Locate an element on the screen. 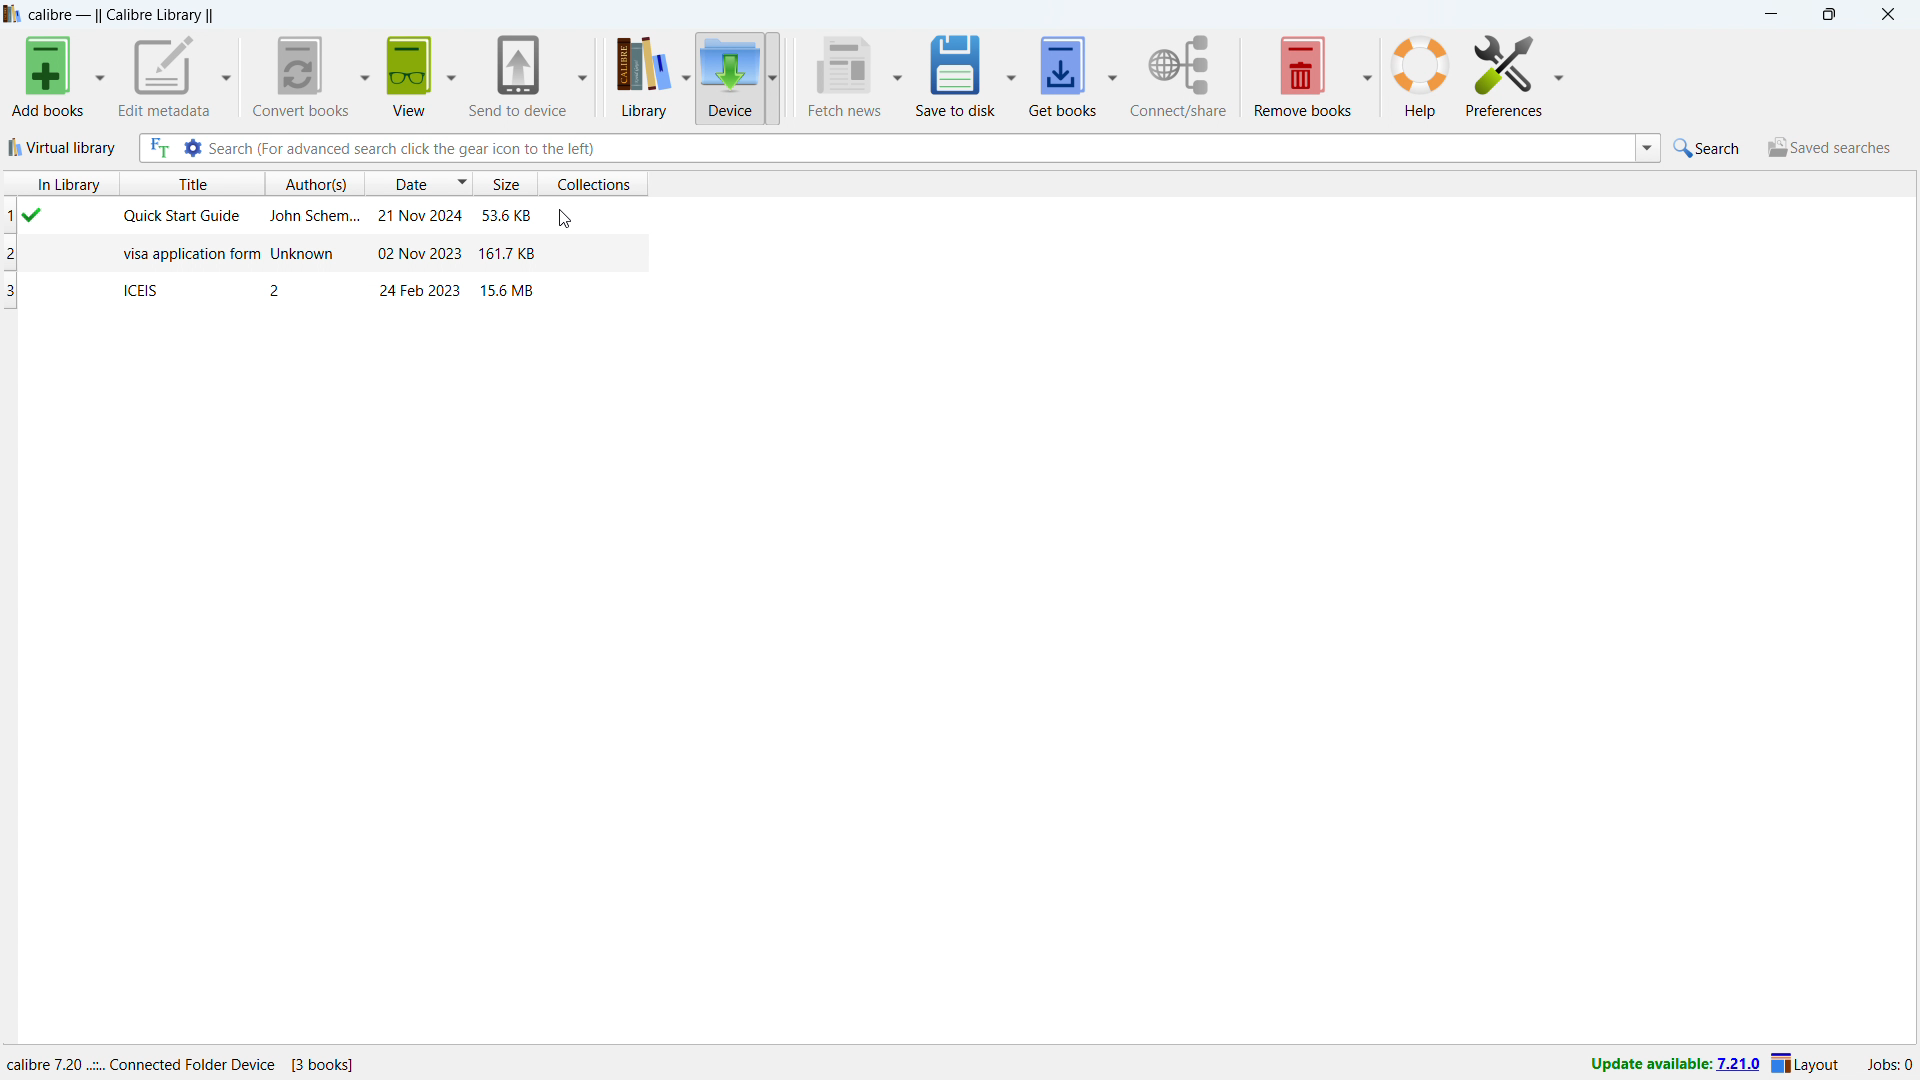  fetch news is located at coordinates (843, 76).